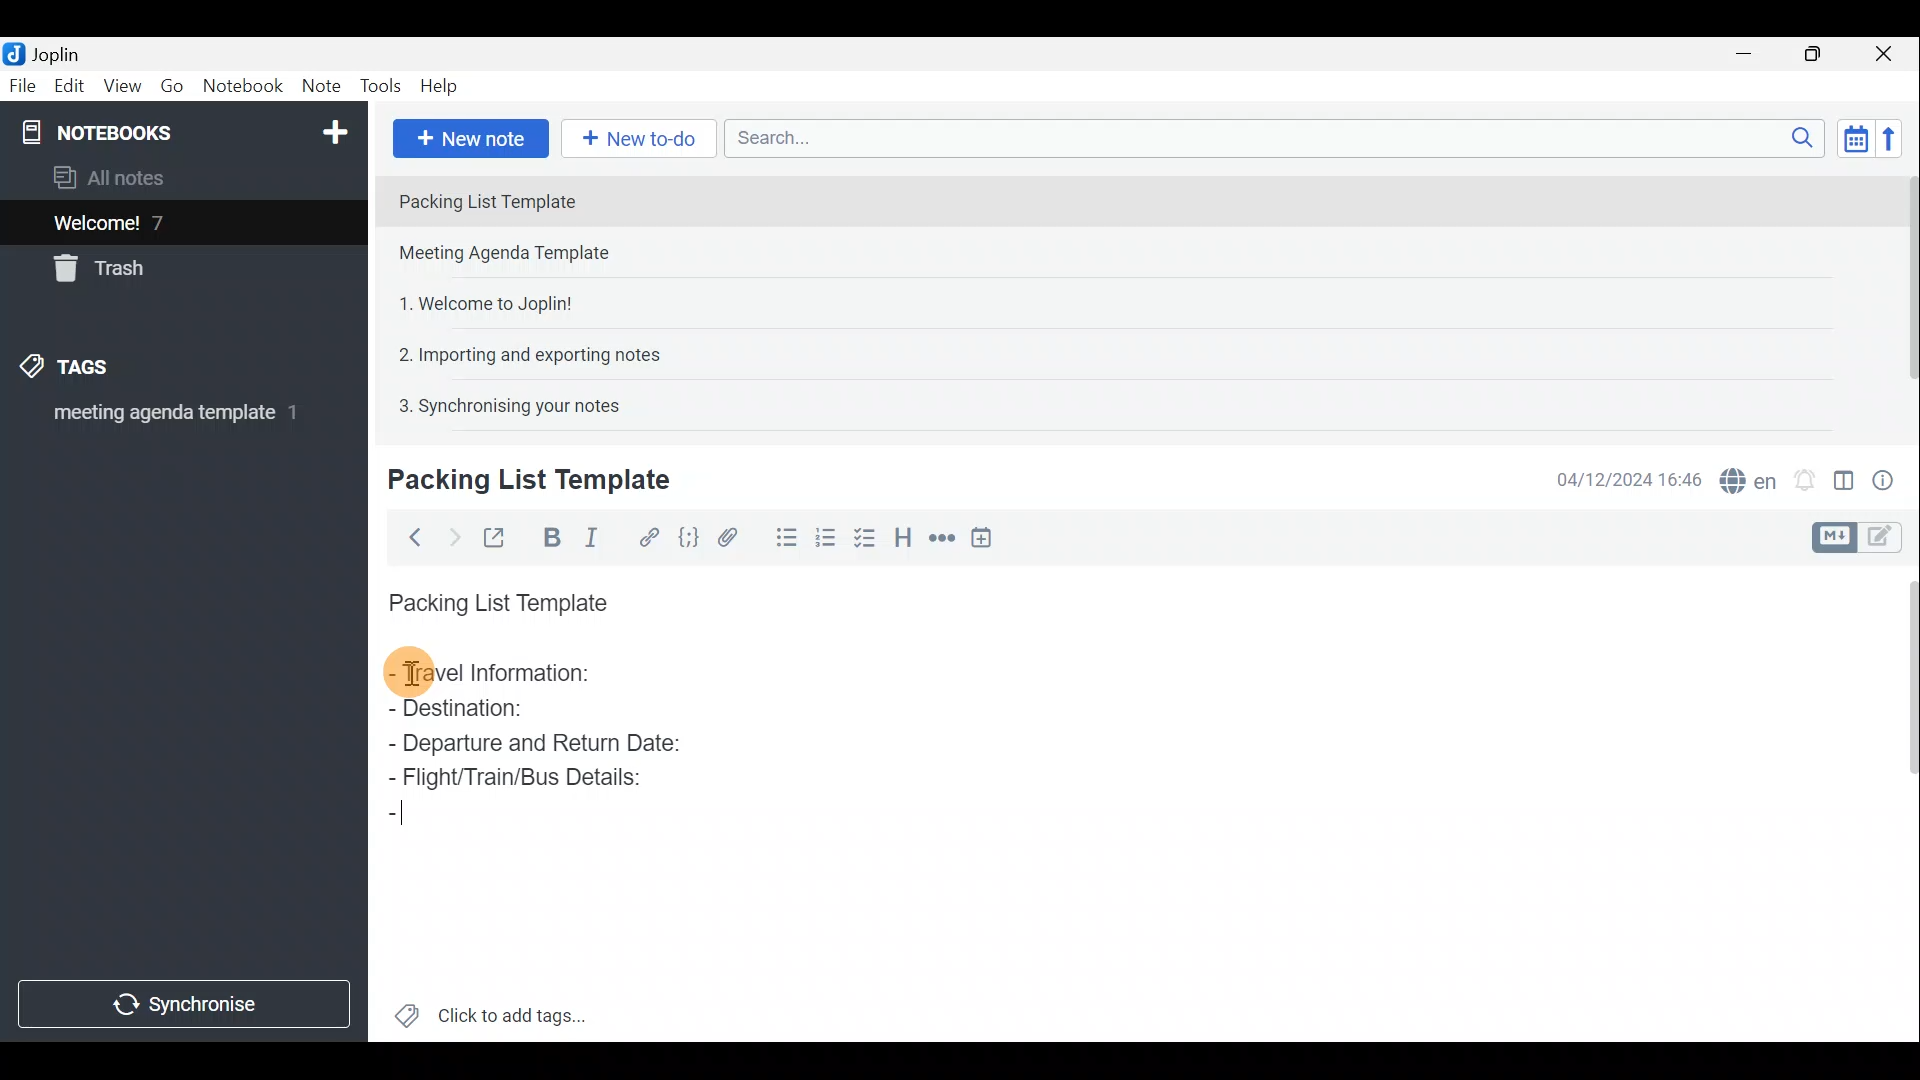 Image resolution: width=1920 pixels, height=1080 pixels. Describe the element at coordinates (97, 370) in the screenshot. I see `Tags` at that location.